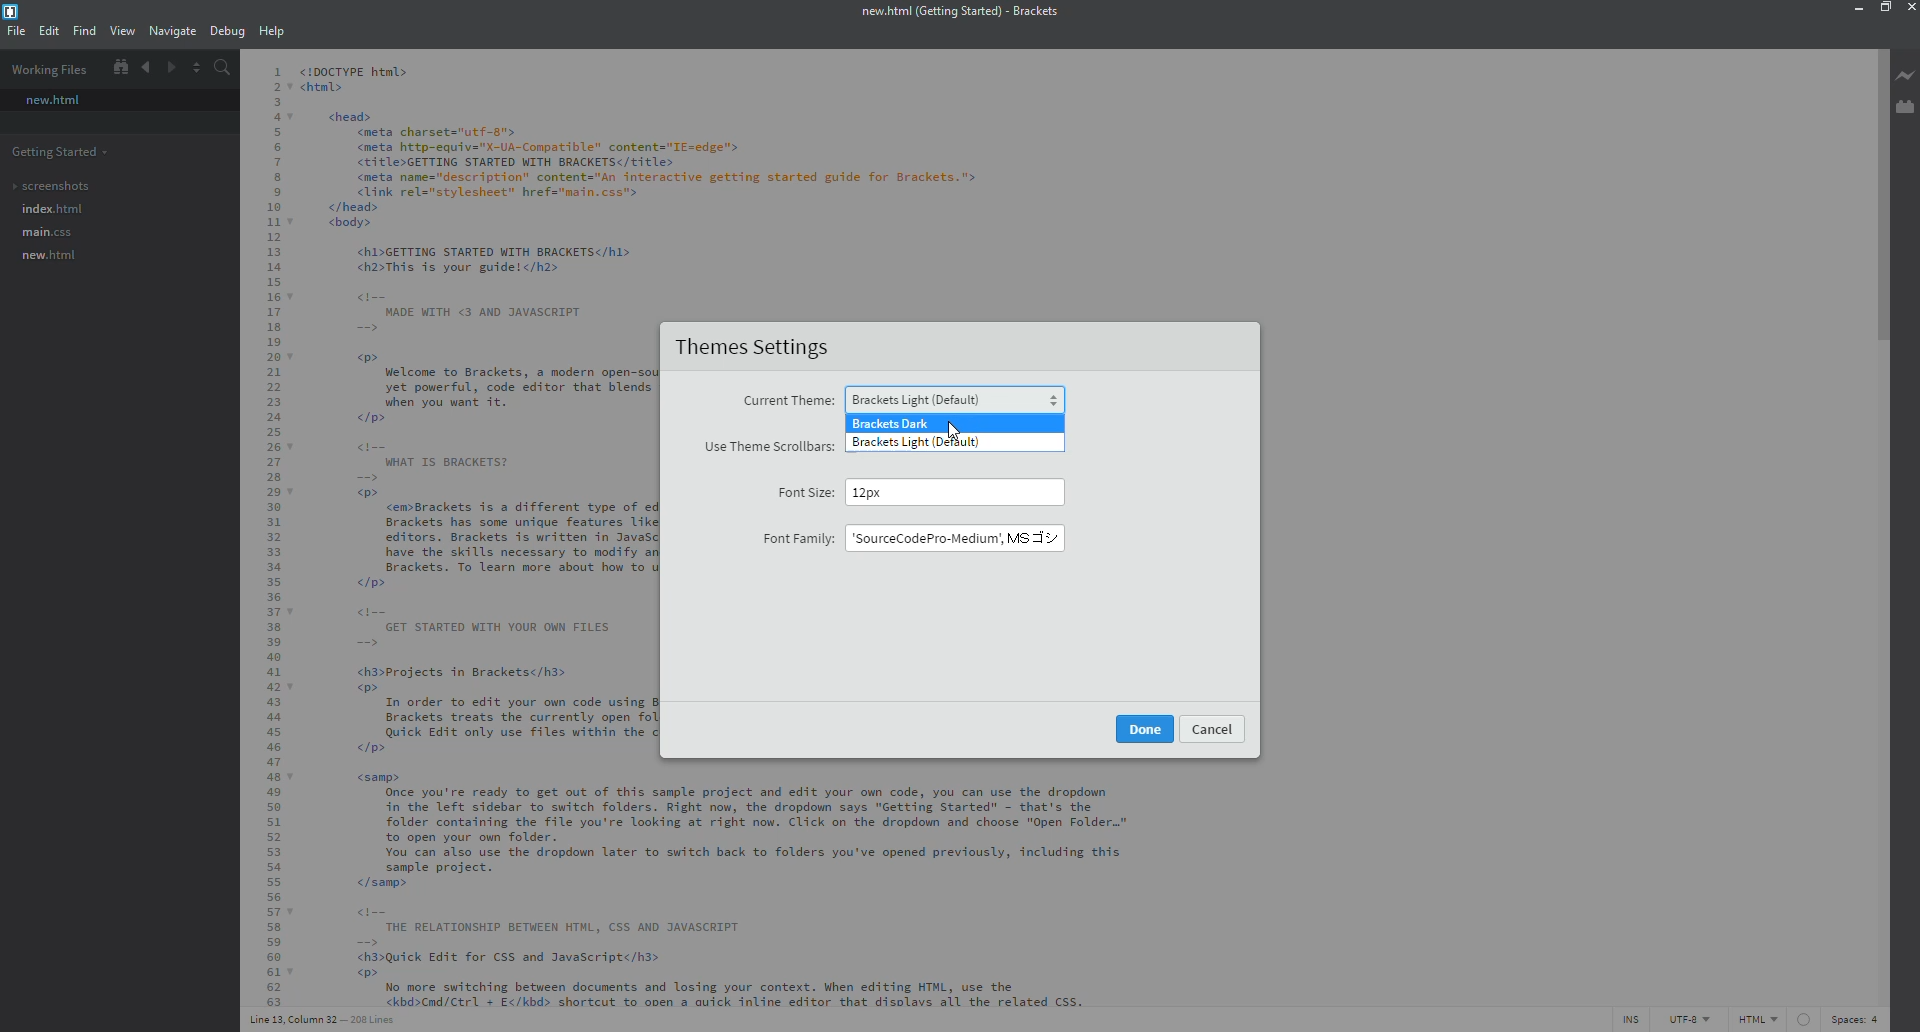  Describe the element at coordinates (1775, 1019) in the screenshot. I see `html` at that location.